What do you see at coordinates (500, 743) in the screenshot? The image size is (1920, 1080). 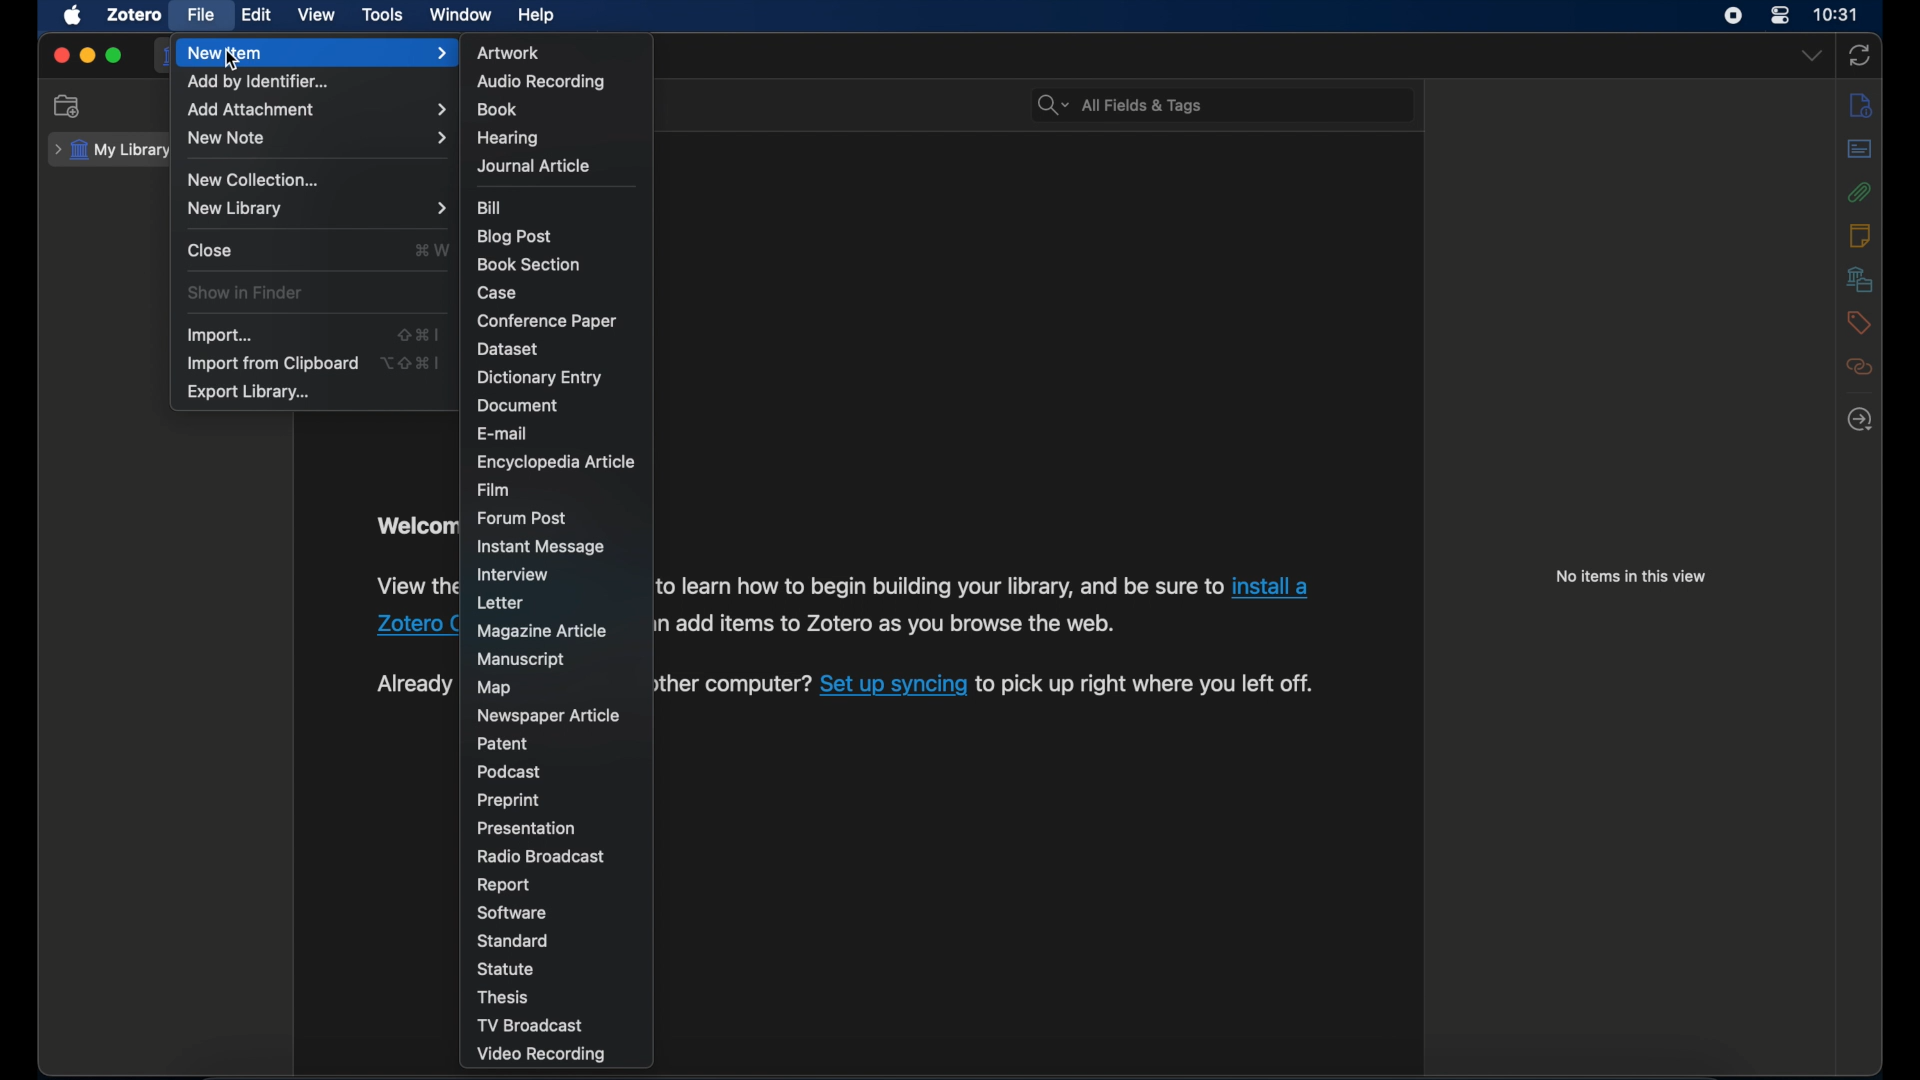 I see `patent` at bounding box center [500, 743].